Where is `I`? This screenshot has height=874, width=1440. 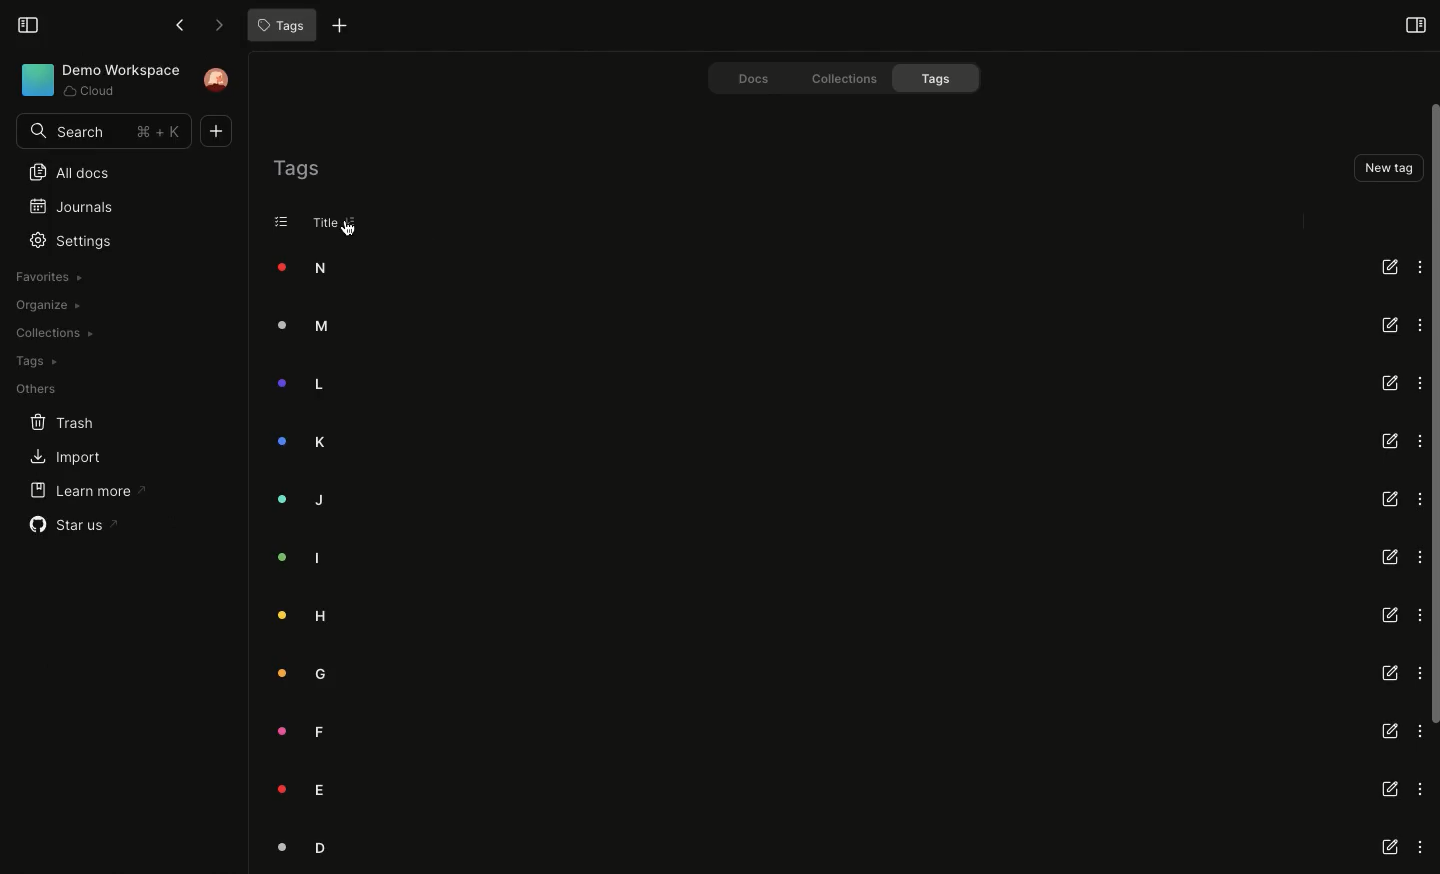
I is located at coordinates (288, 559).